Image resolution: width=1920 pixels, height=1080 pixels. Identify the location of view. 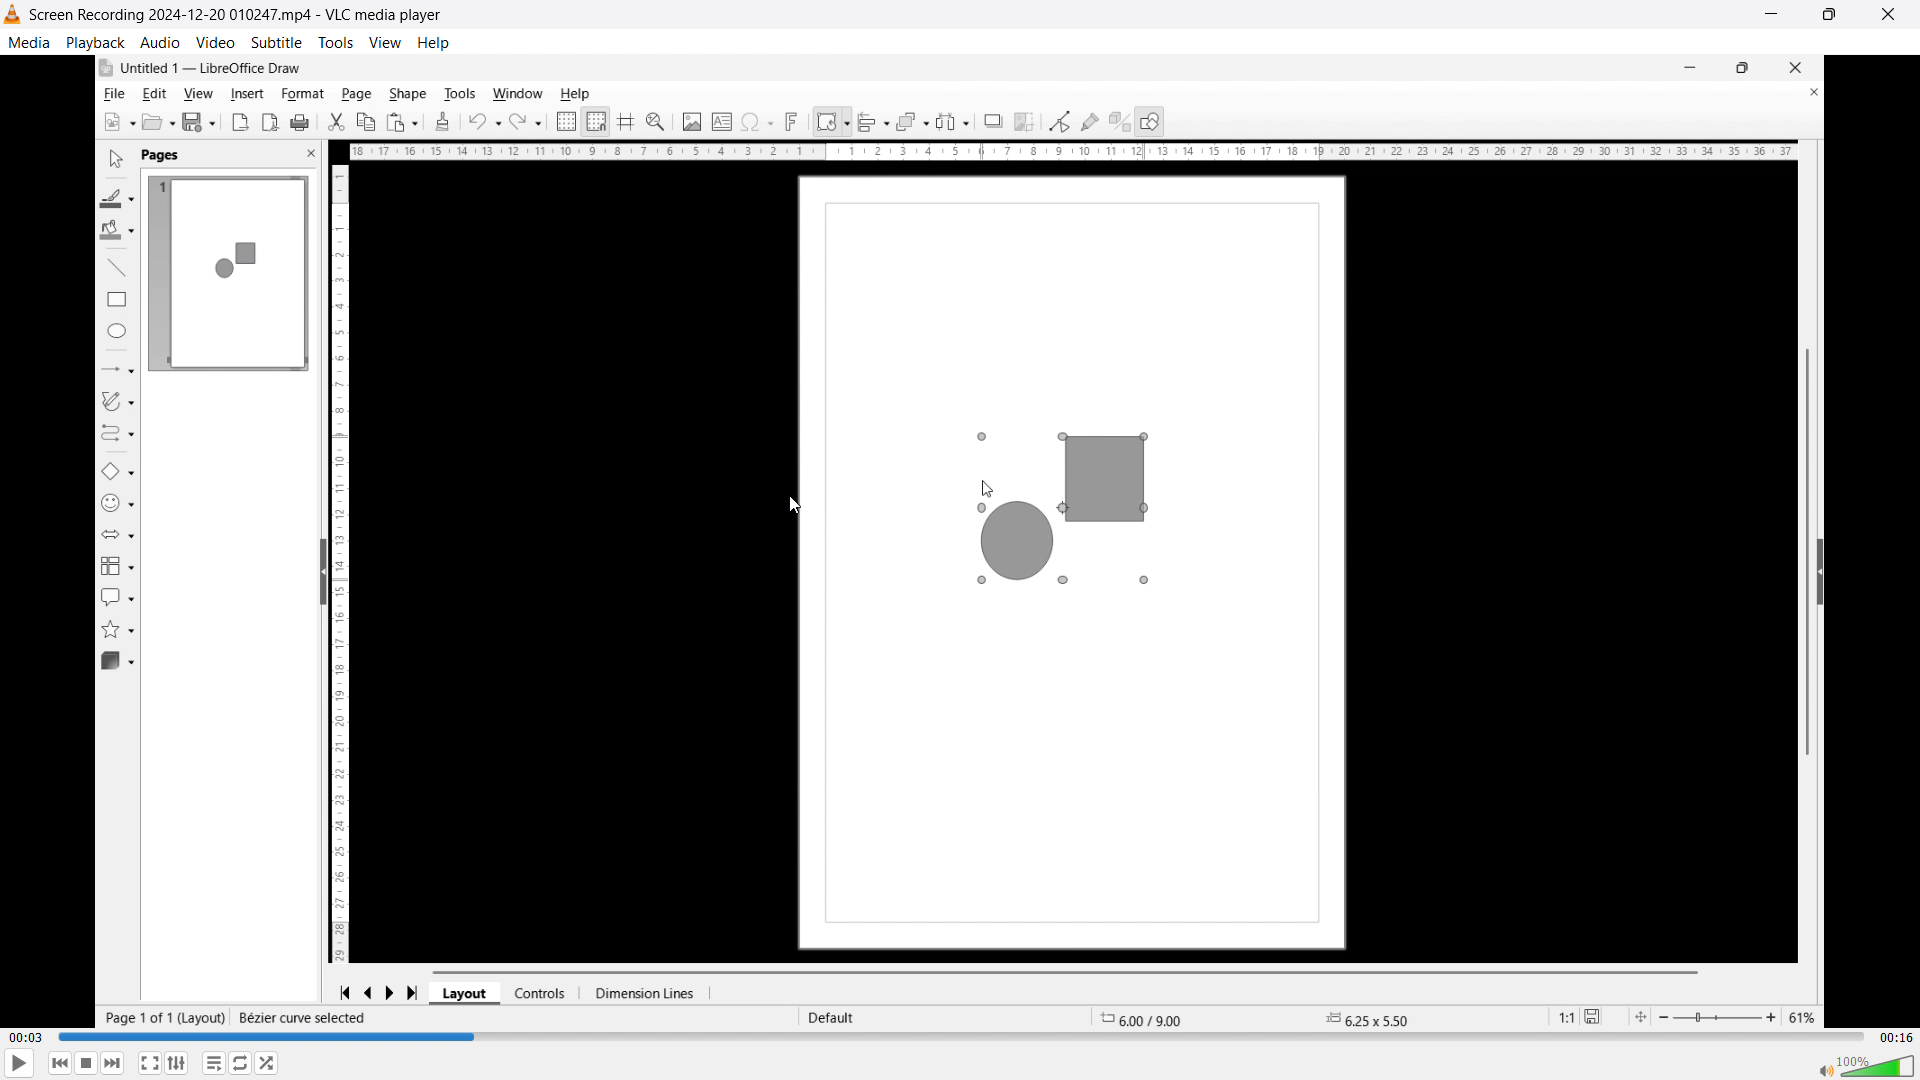
(386, 42).